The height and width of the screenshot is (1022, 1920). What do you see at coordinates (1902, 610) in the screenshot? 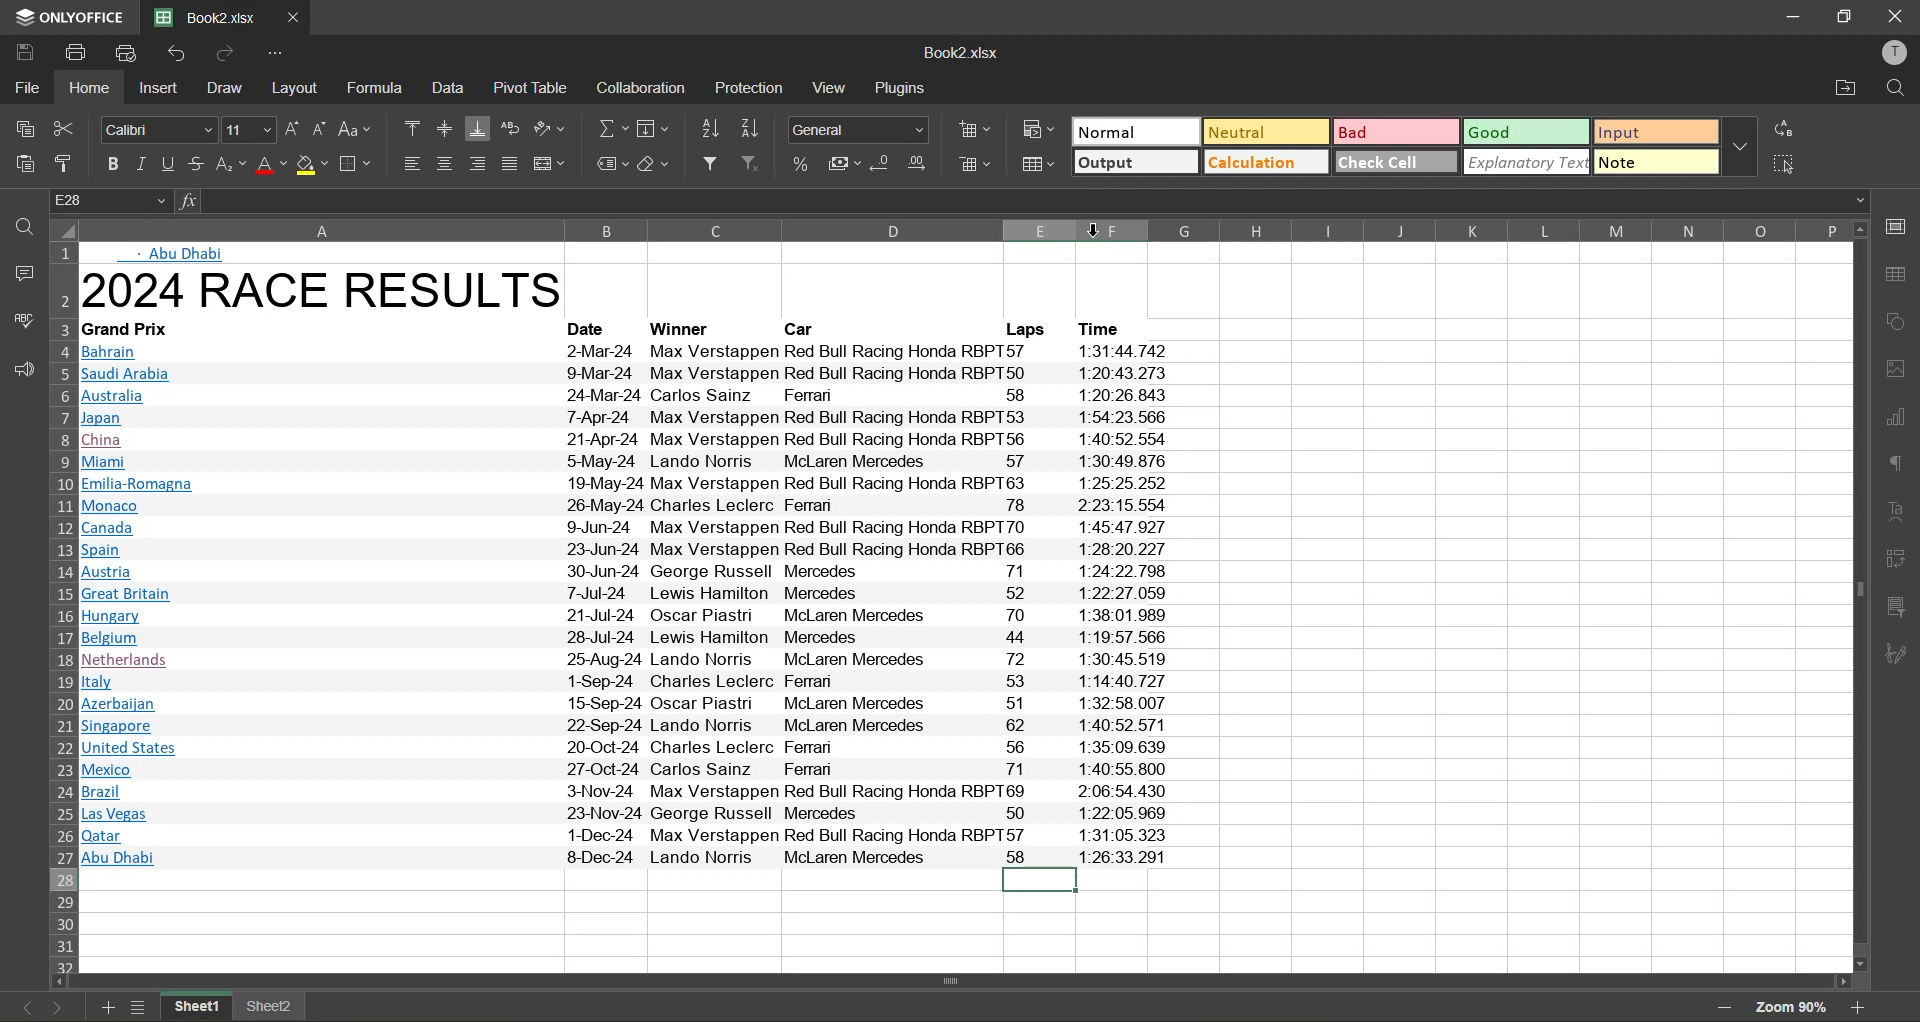
I see `slicer` at bounding box center [1902, 610].